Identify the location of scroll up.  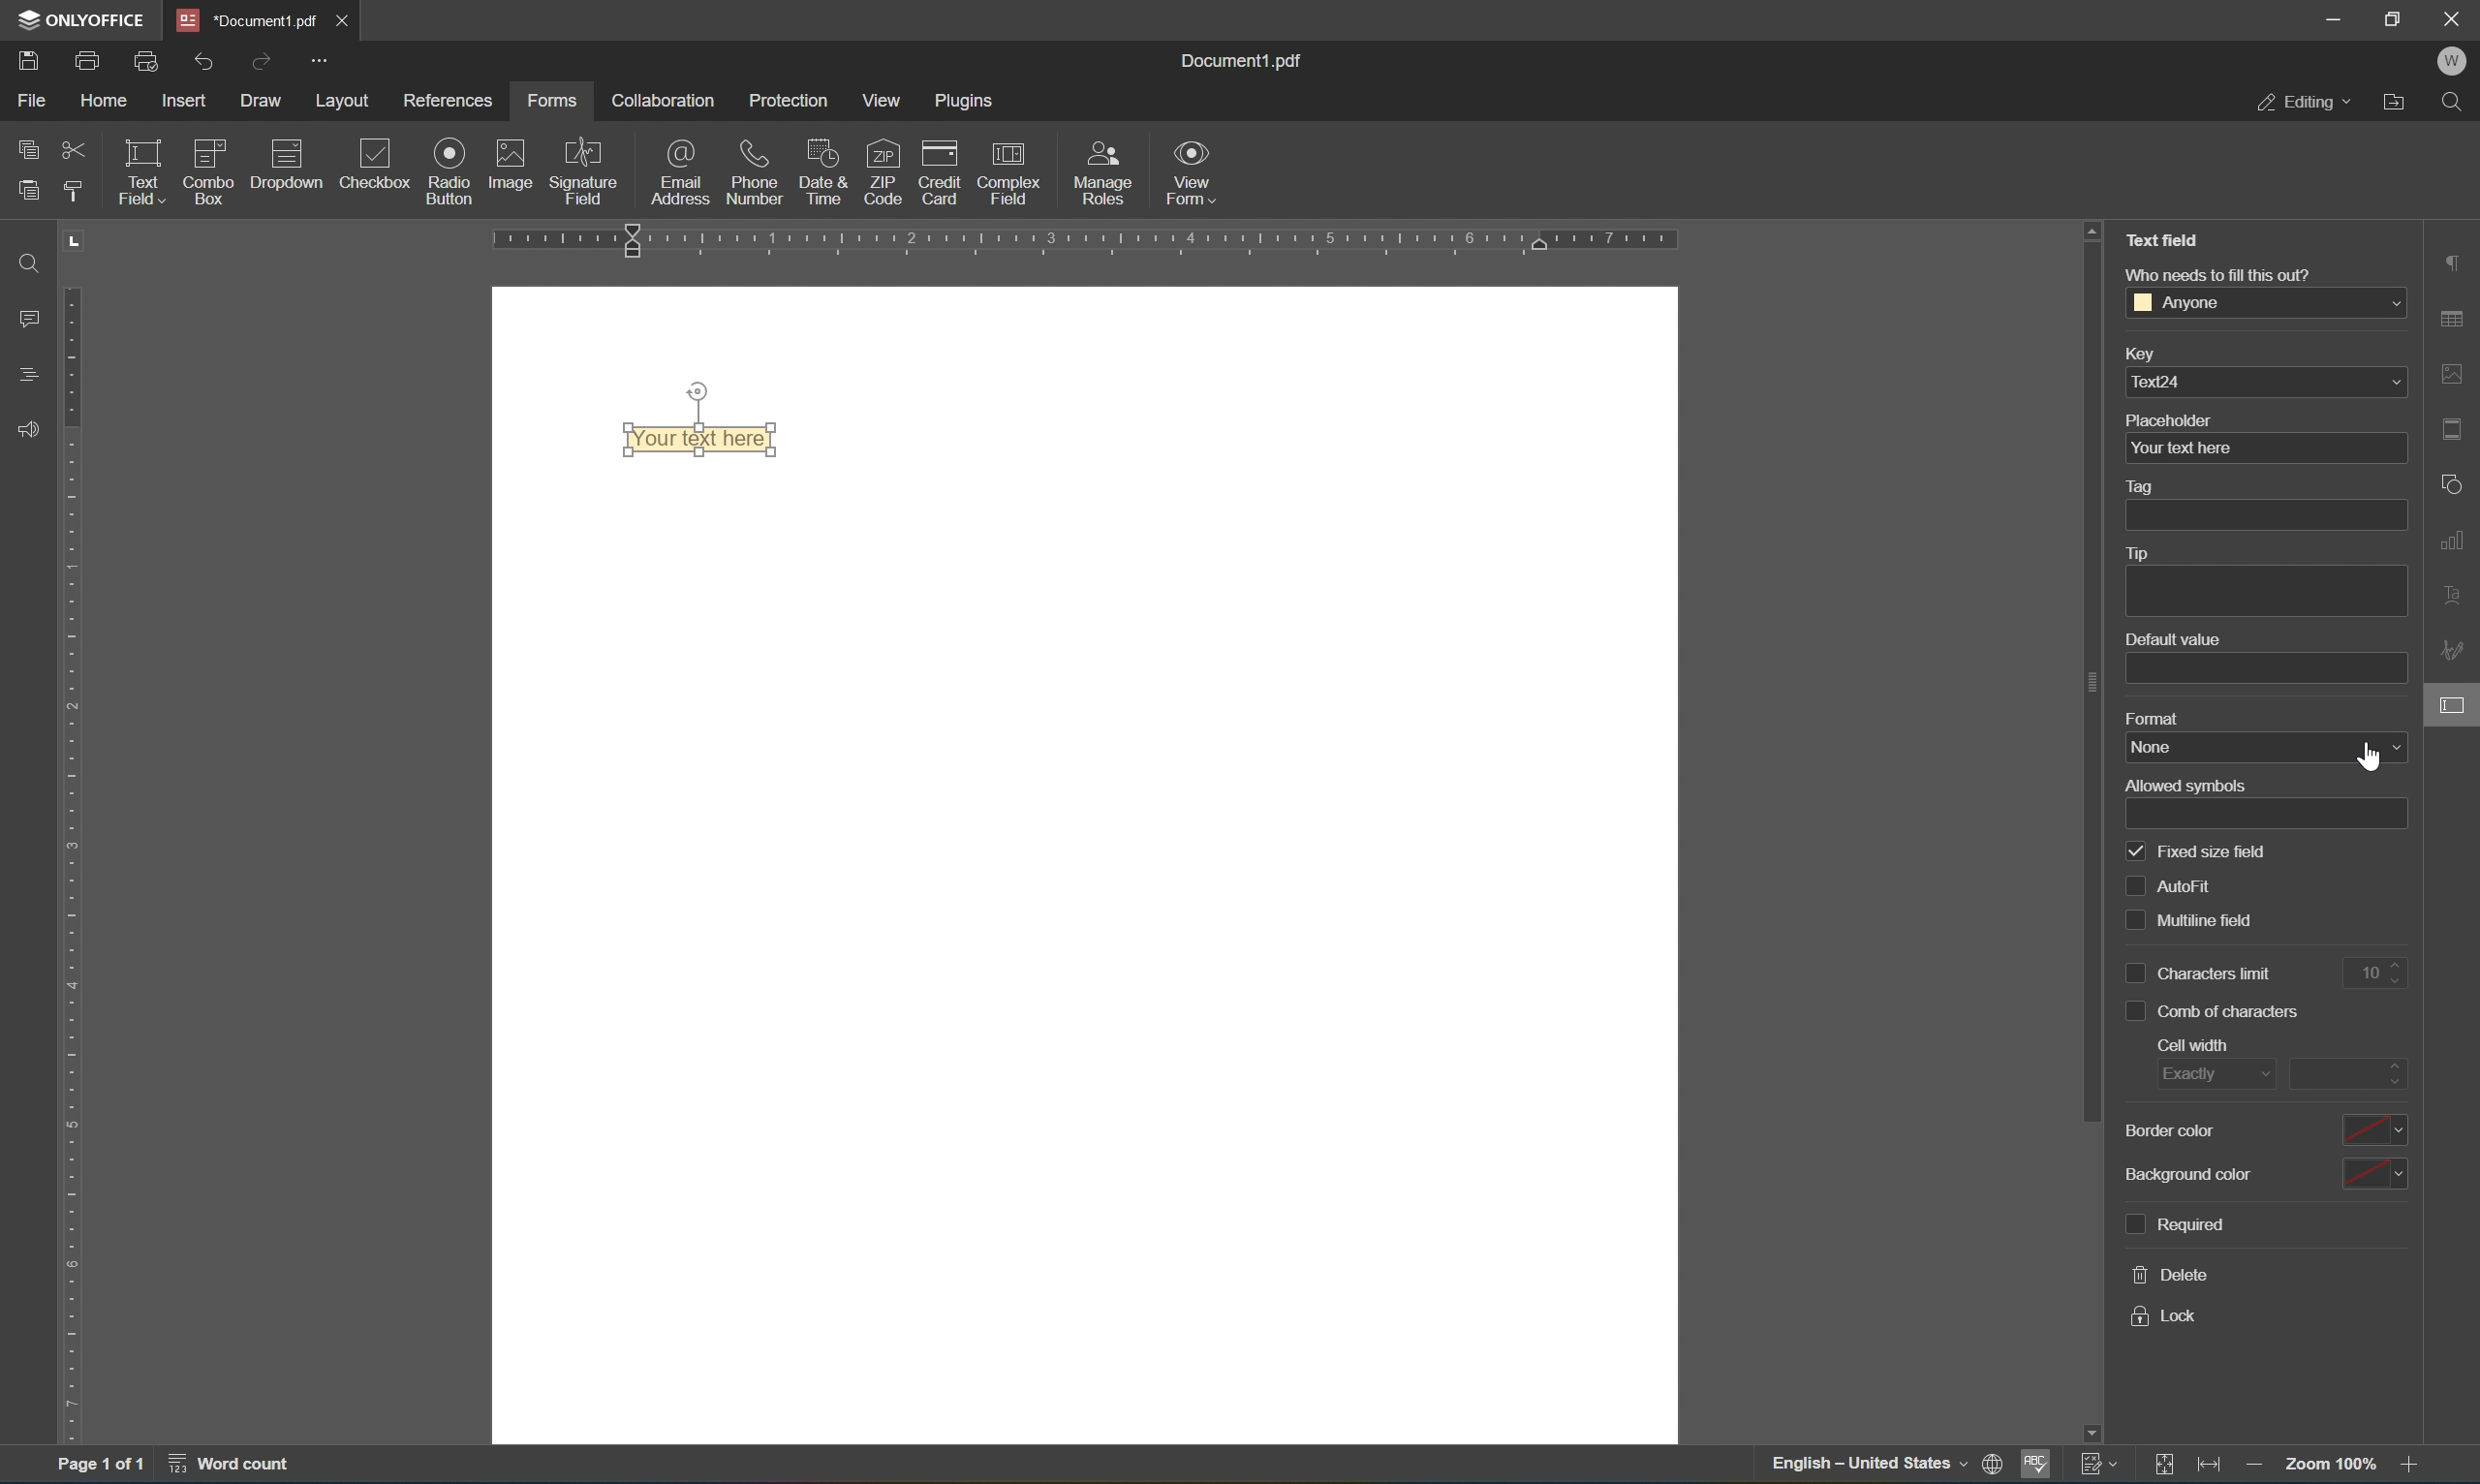
(2092, 228).